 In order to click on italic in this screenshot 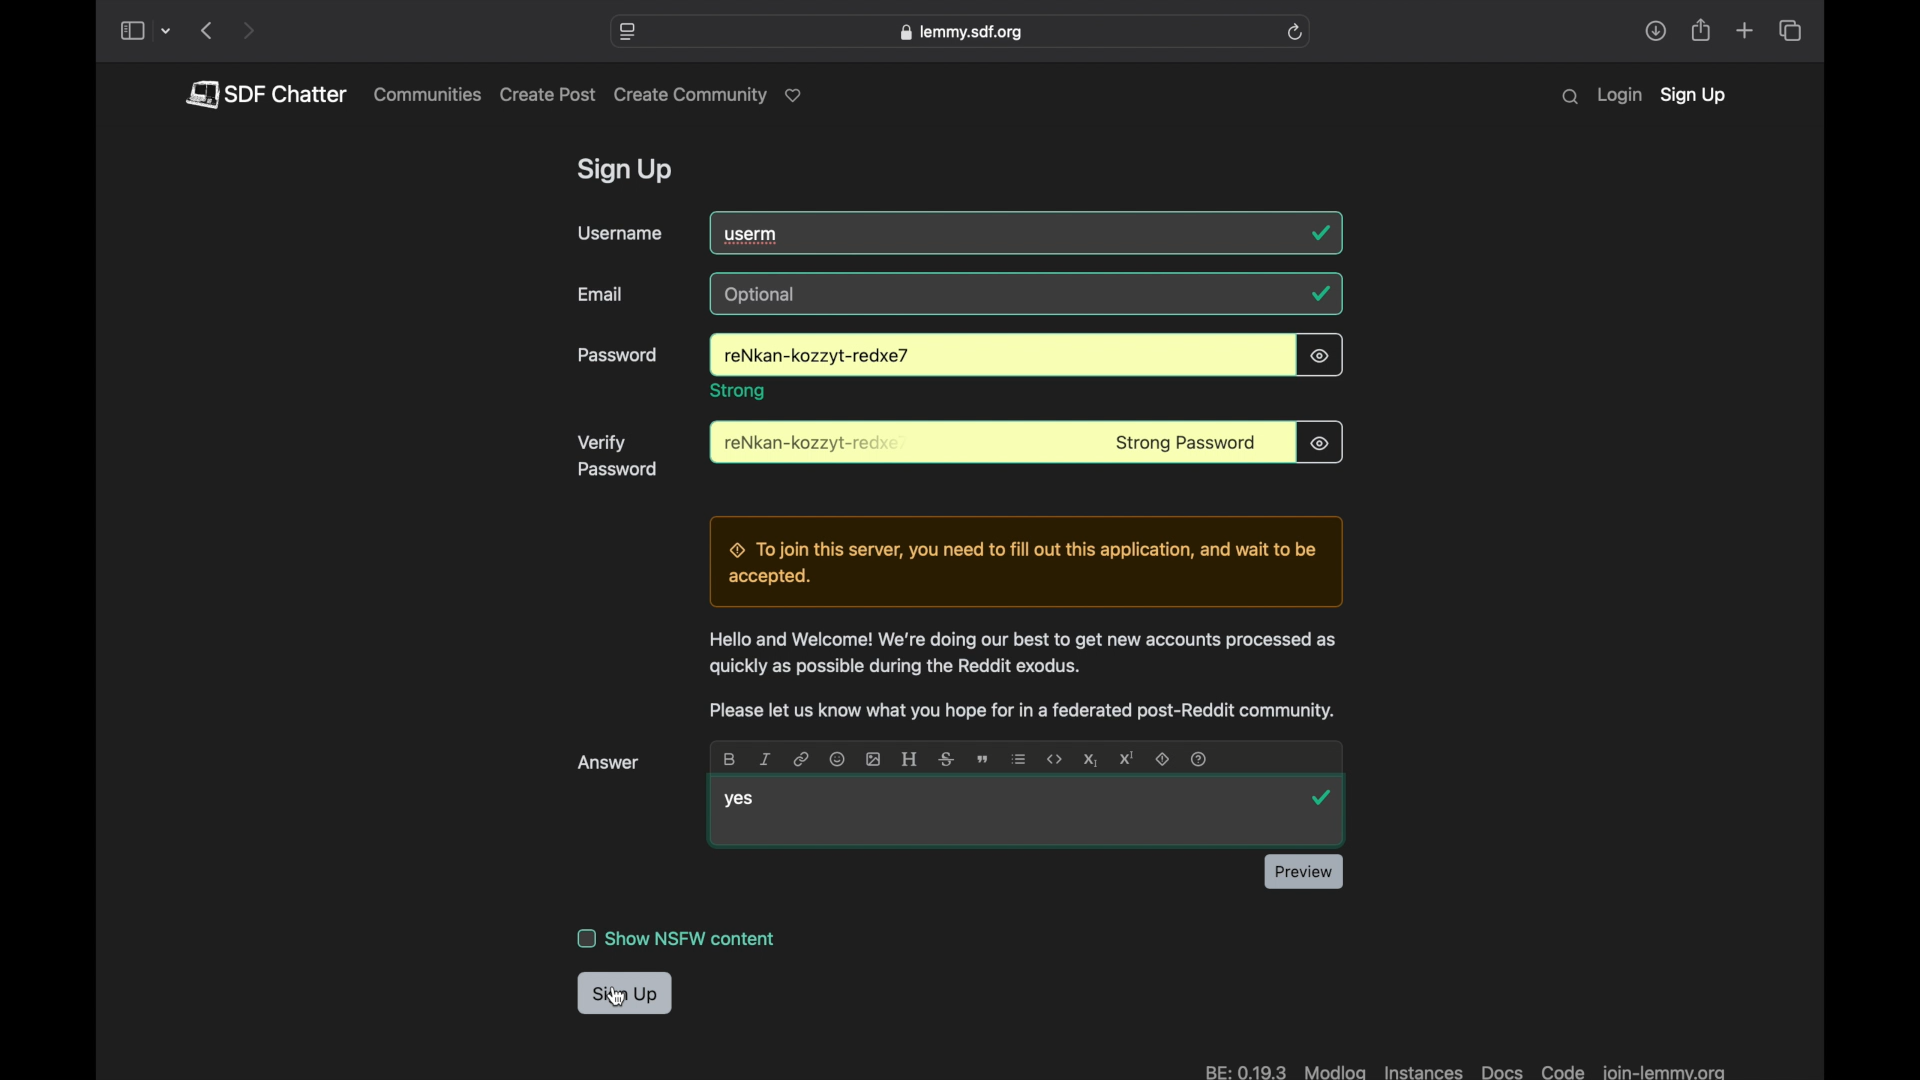, I will do `click(766, 759)`.